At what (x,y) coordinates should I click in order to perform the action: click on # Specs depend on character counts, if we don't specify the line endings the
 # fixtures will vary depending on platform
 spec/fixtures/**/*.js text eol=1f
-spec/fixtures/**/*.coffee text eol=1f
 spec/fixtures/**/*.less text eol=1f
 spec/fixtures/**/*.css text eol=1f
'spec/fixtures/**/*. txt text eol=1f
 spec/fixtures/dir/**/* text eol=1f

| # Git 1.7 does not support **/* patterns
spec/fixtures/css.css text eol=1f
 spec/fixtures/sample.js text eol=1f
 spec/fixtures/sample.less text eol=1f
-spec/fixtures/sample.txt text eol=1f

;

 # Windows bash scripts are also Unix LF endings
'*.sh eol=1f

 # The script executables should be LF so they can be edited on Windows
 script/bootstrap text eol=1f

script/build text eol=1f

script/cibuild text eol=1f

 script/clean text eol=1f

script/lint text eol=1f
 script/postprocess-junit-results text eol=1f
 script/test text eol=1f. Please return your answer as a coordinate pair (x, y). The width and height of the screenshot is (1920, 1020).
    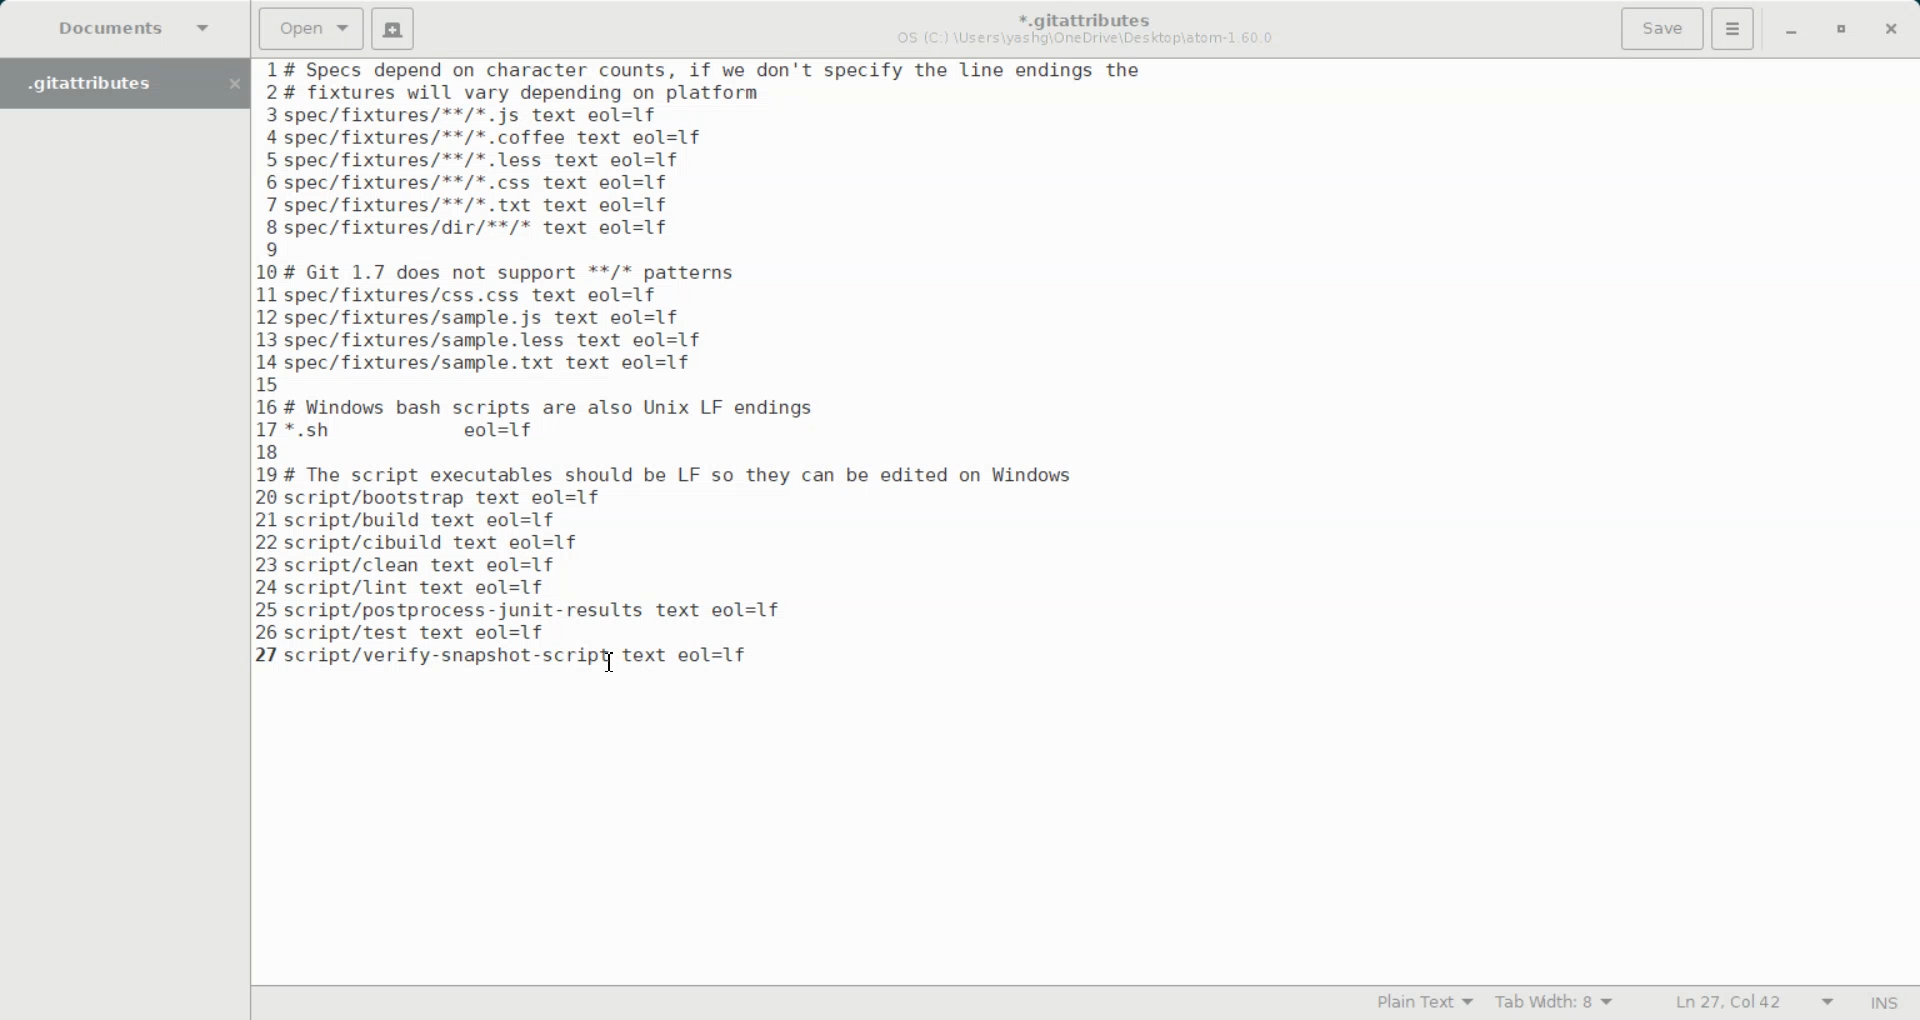
    Looking at the image, I should click on (731, 350).